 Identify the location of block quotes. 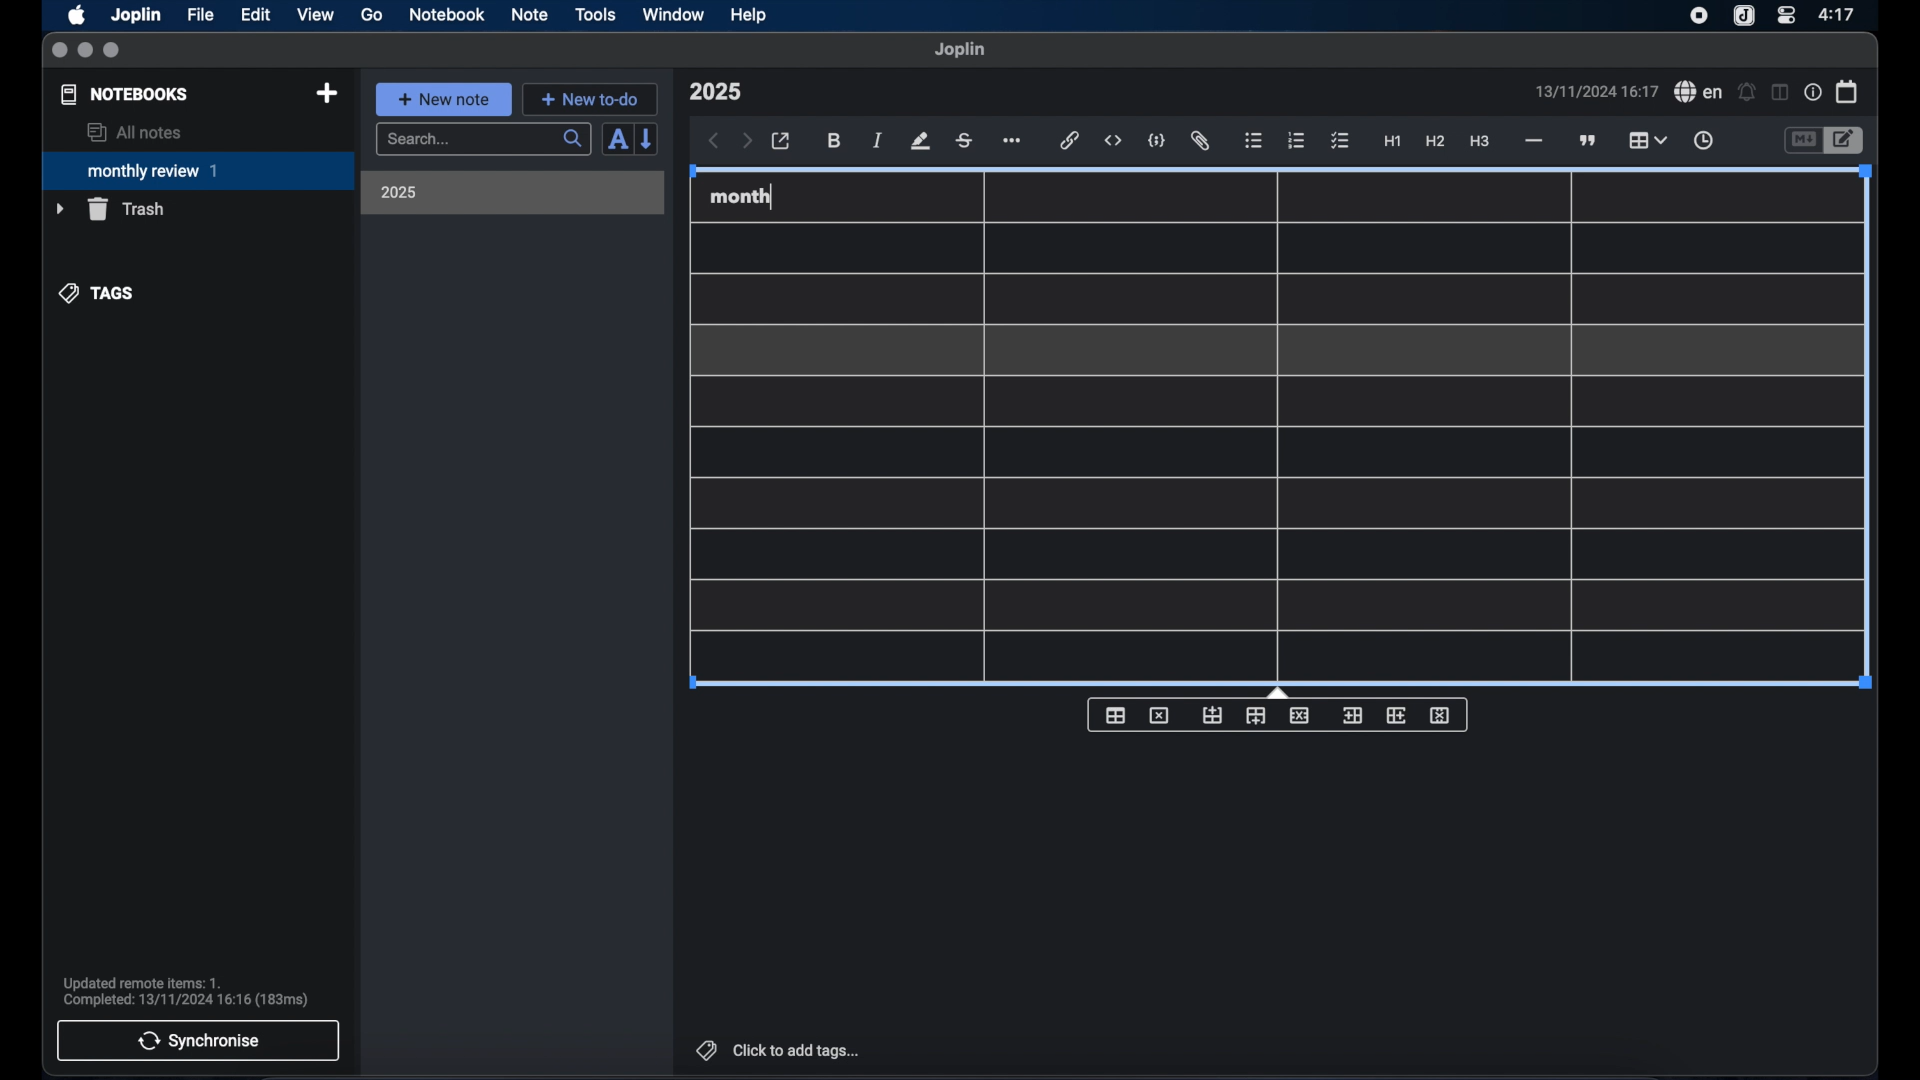
(1589, 141).